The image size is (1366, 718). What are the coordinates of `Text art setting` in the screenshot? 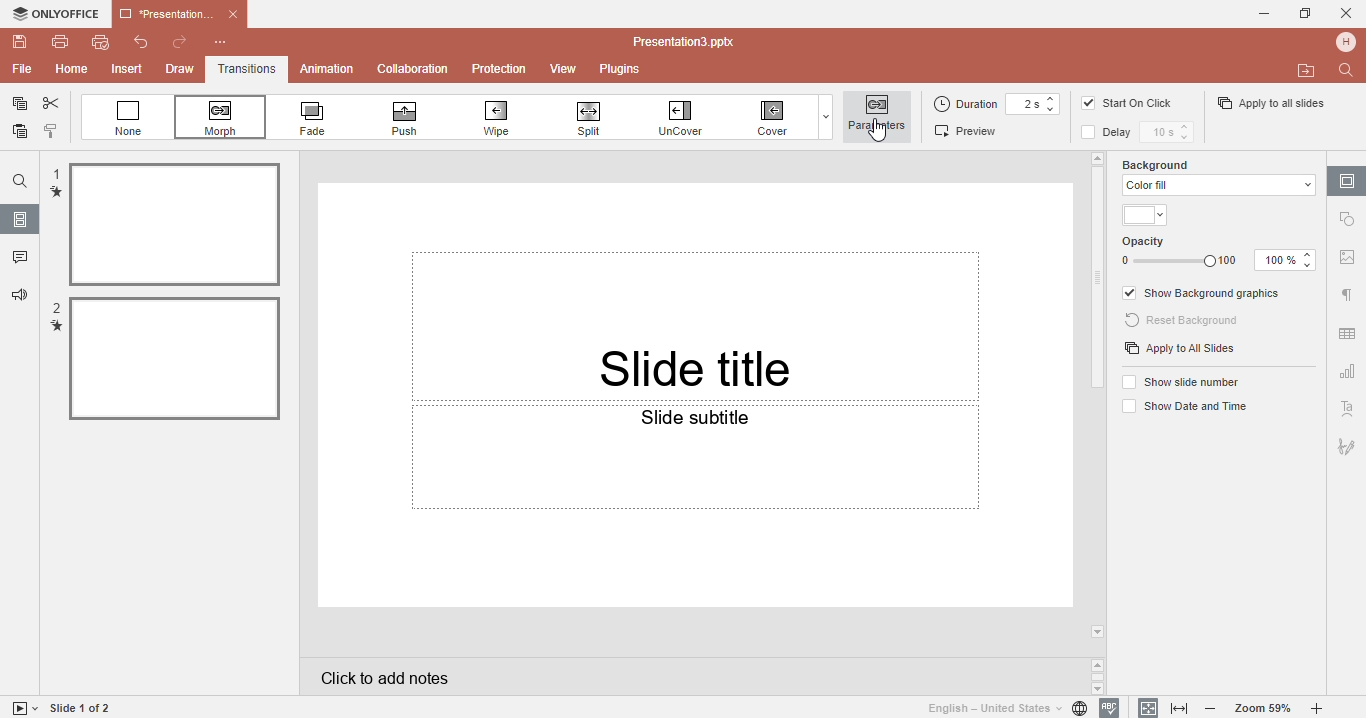 It's located at (1347, 408).